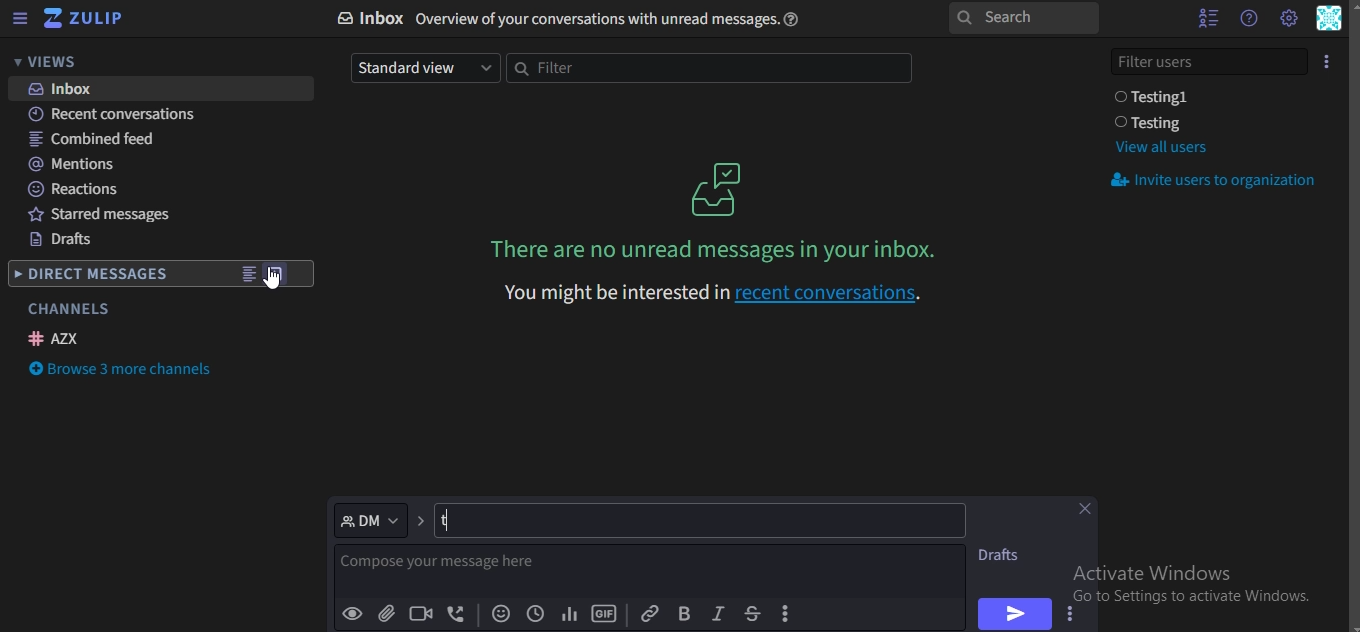 This screenshot has width=1360, height=632. I want to click on link, so click(649, 612).